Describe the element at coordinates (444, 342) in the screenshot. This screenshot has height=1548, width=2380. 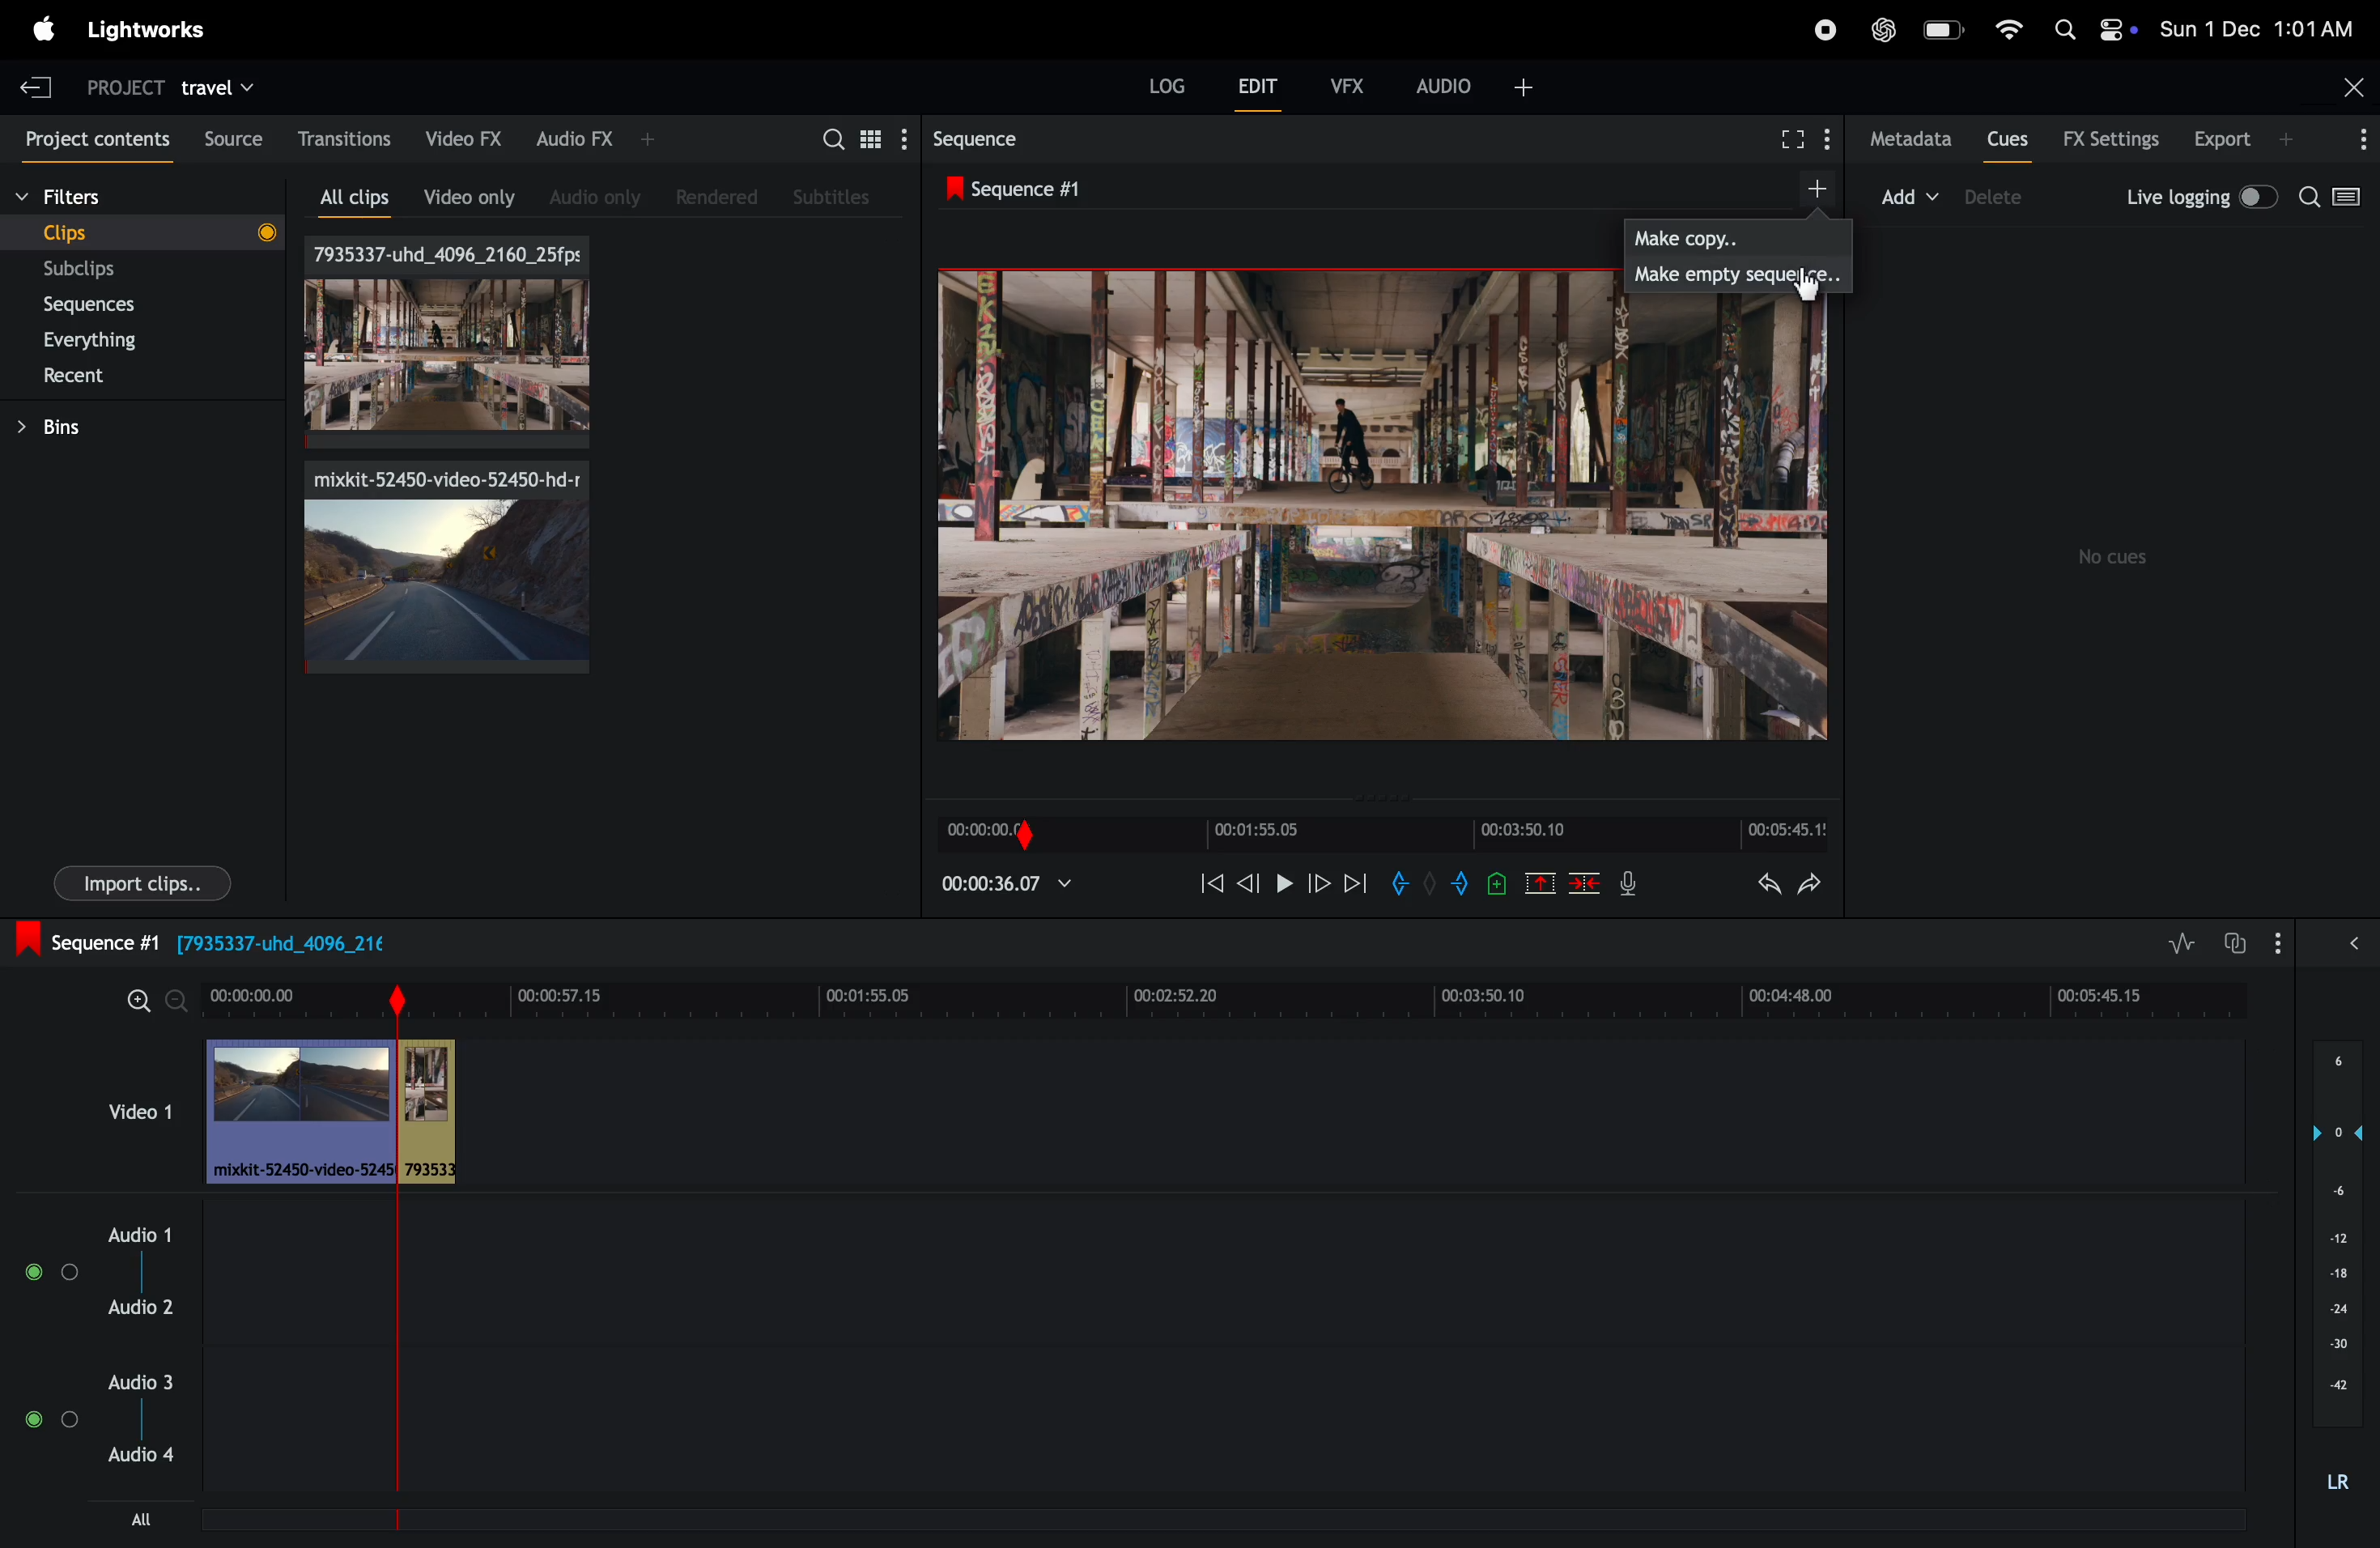
I see `clips` at that location.